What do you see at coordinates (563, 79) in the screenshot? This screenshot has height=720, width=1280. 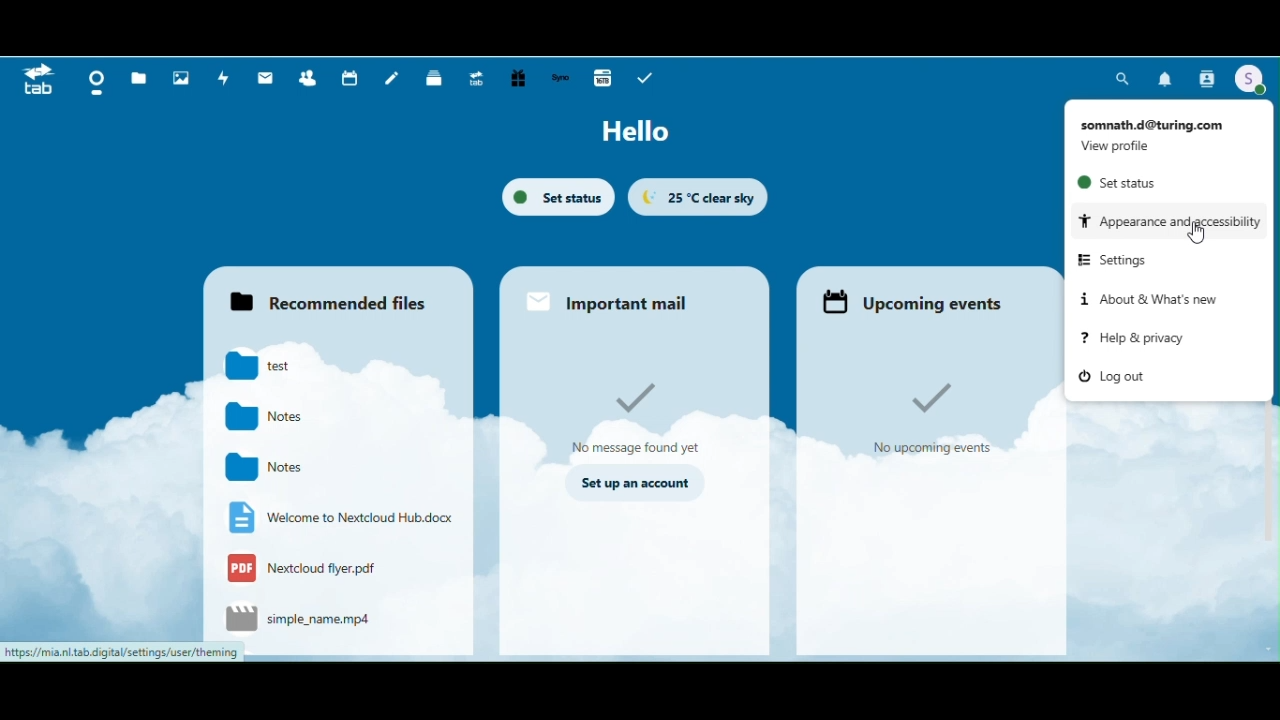 I see `Synology` at bounding box center [563, 79].